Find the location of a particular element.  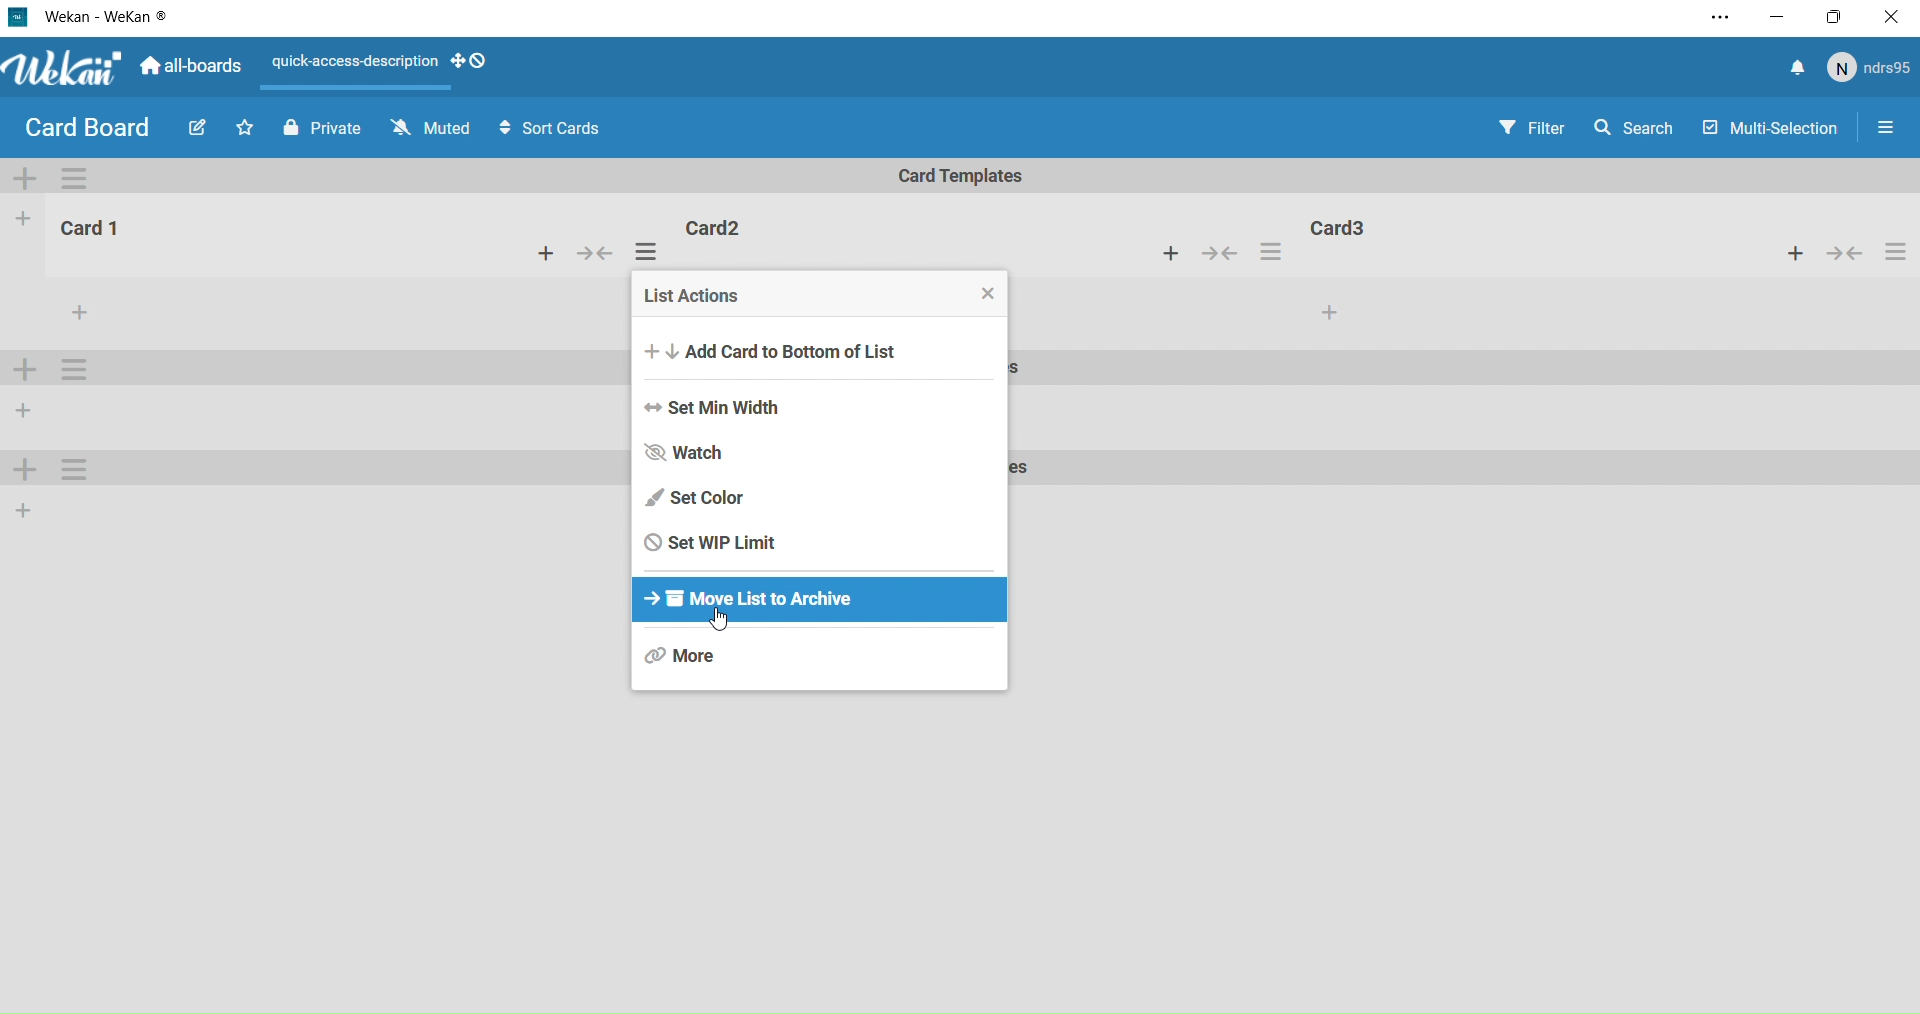

Set WIP Limit is located at coordinates (715, 543).